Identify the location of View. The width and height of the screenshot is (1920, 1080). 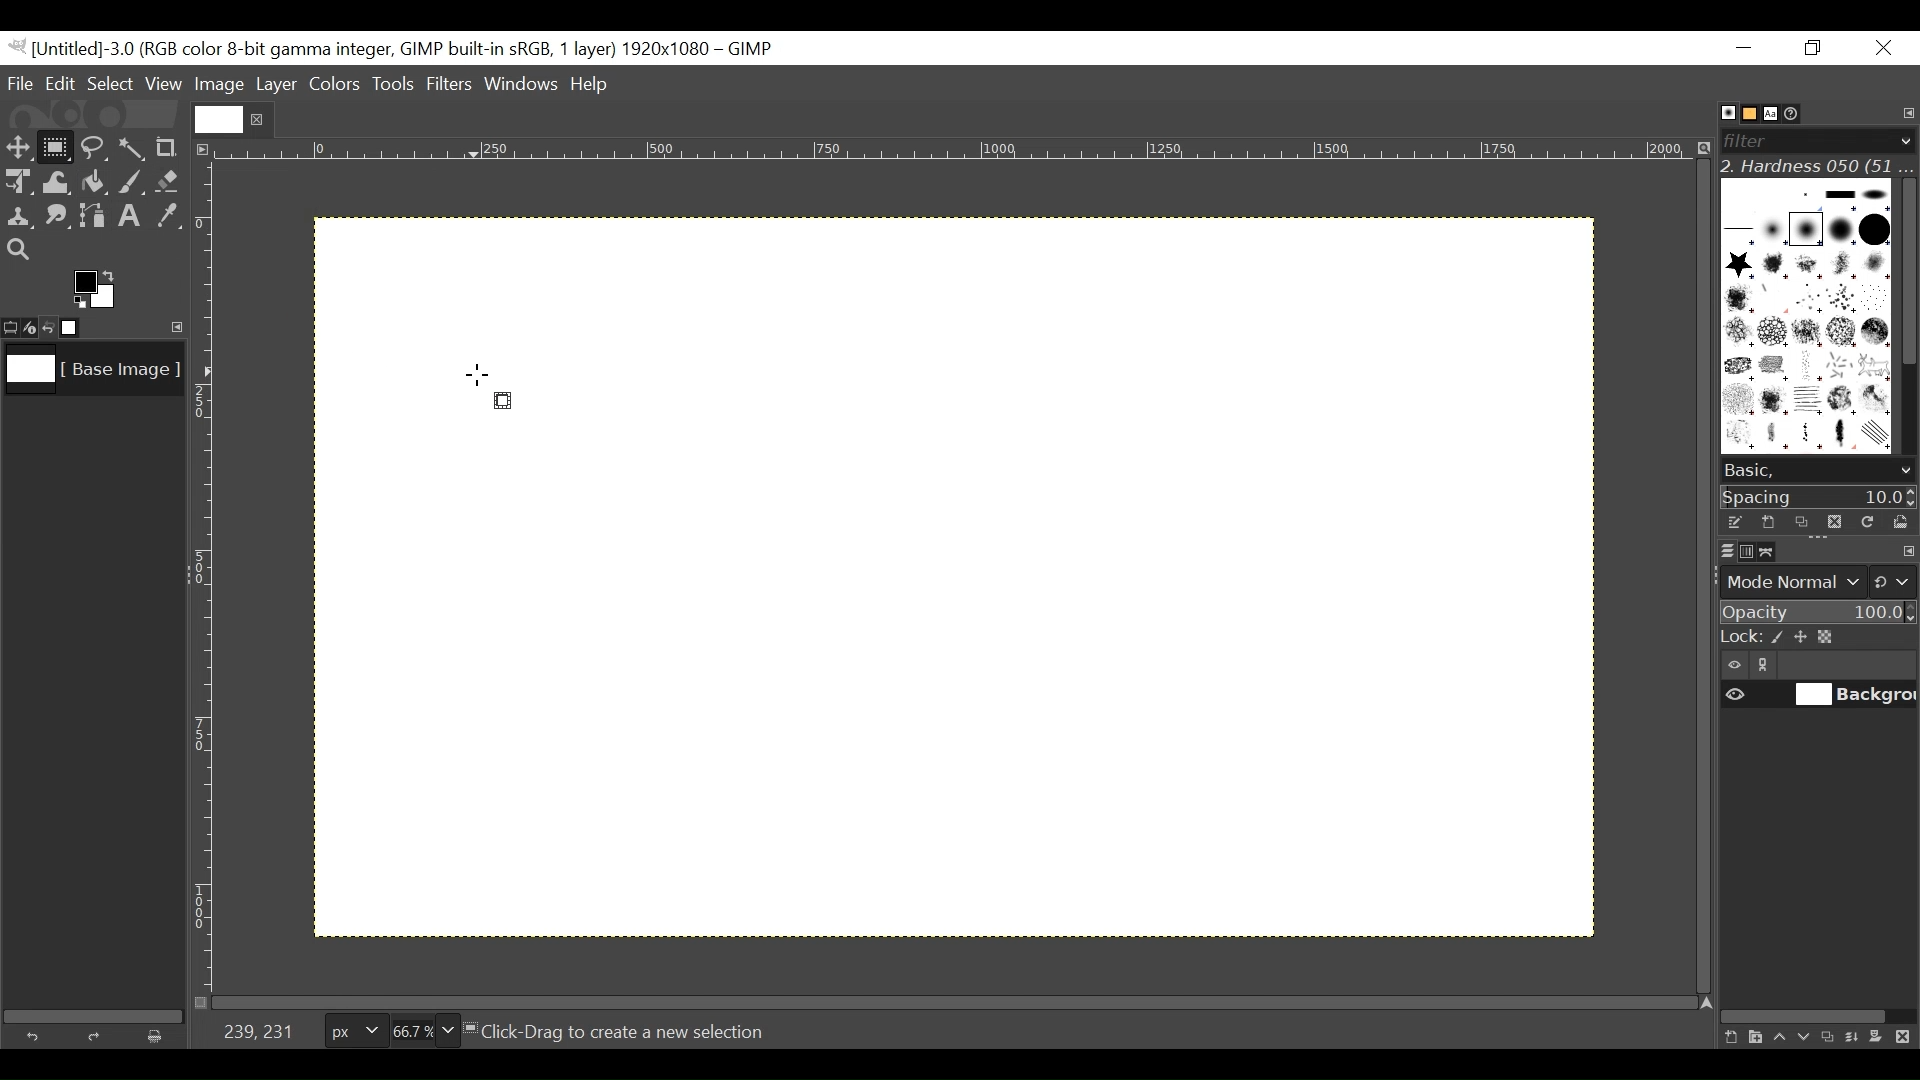
(164, 84).